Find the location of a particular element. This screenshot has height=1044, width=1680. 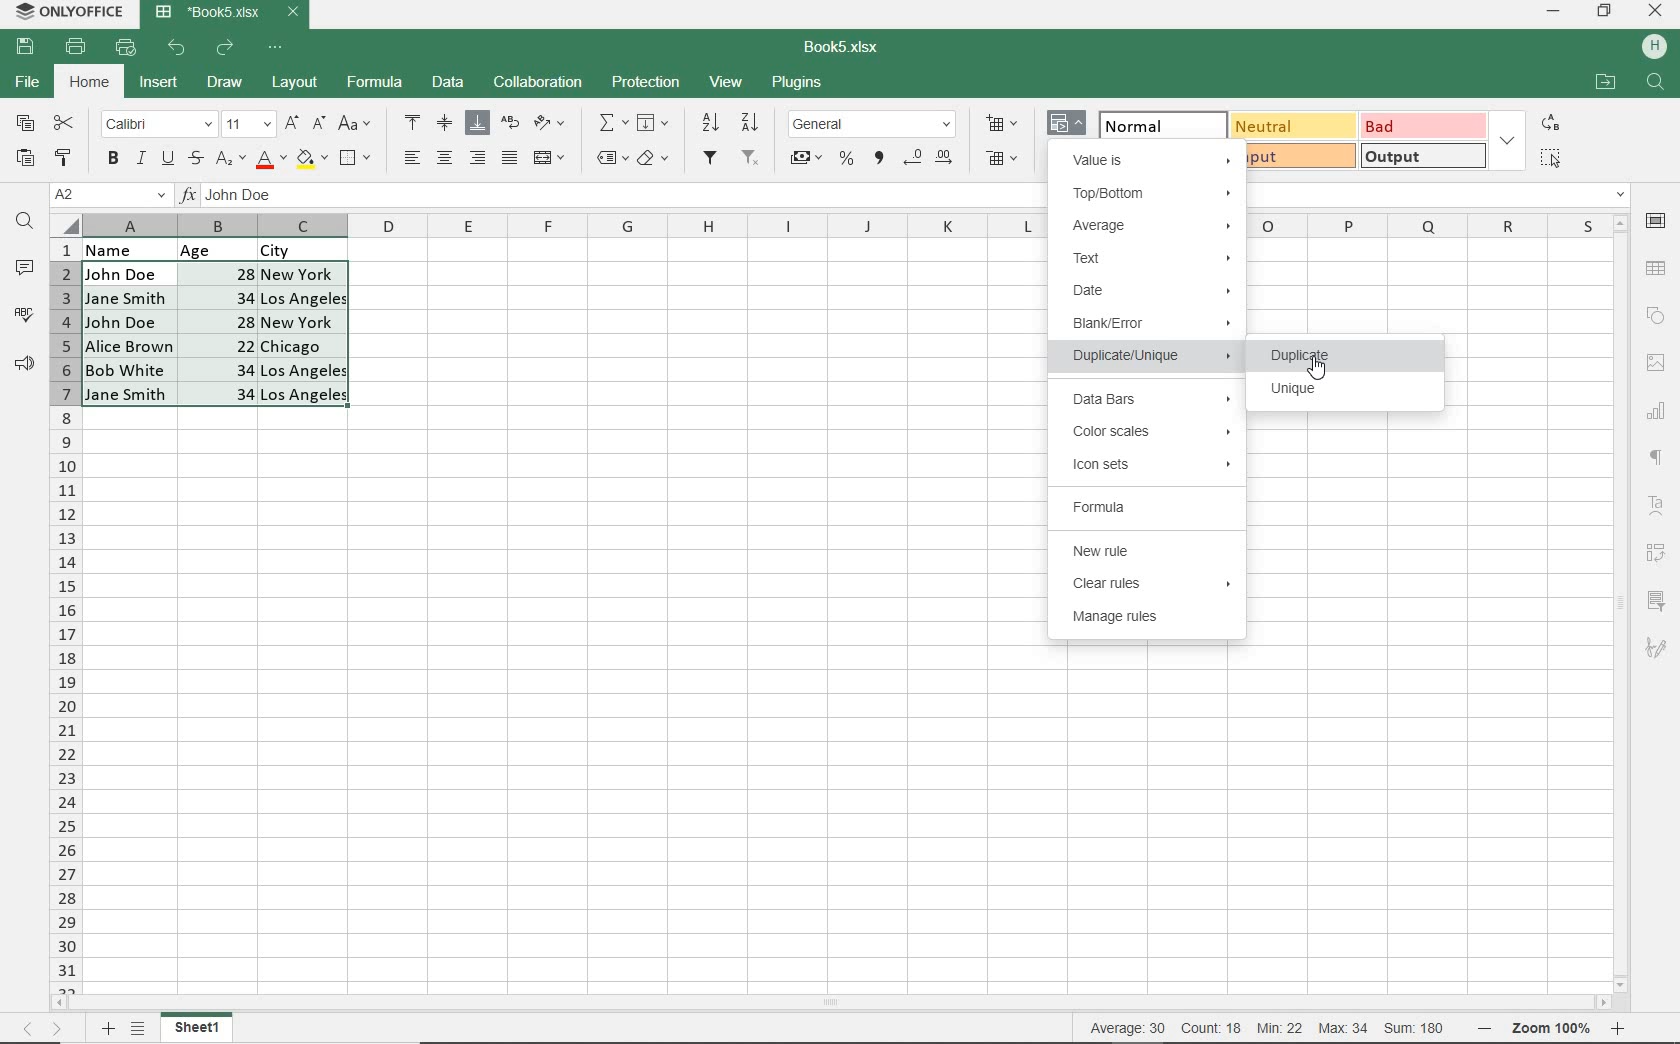

BOLD is located at coordinates (112, 160).